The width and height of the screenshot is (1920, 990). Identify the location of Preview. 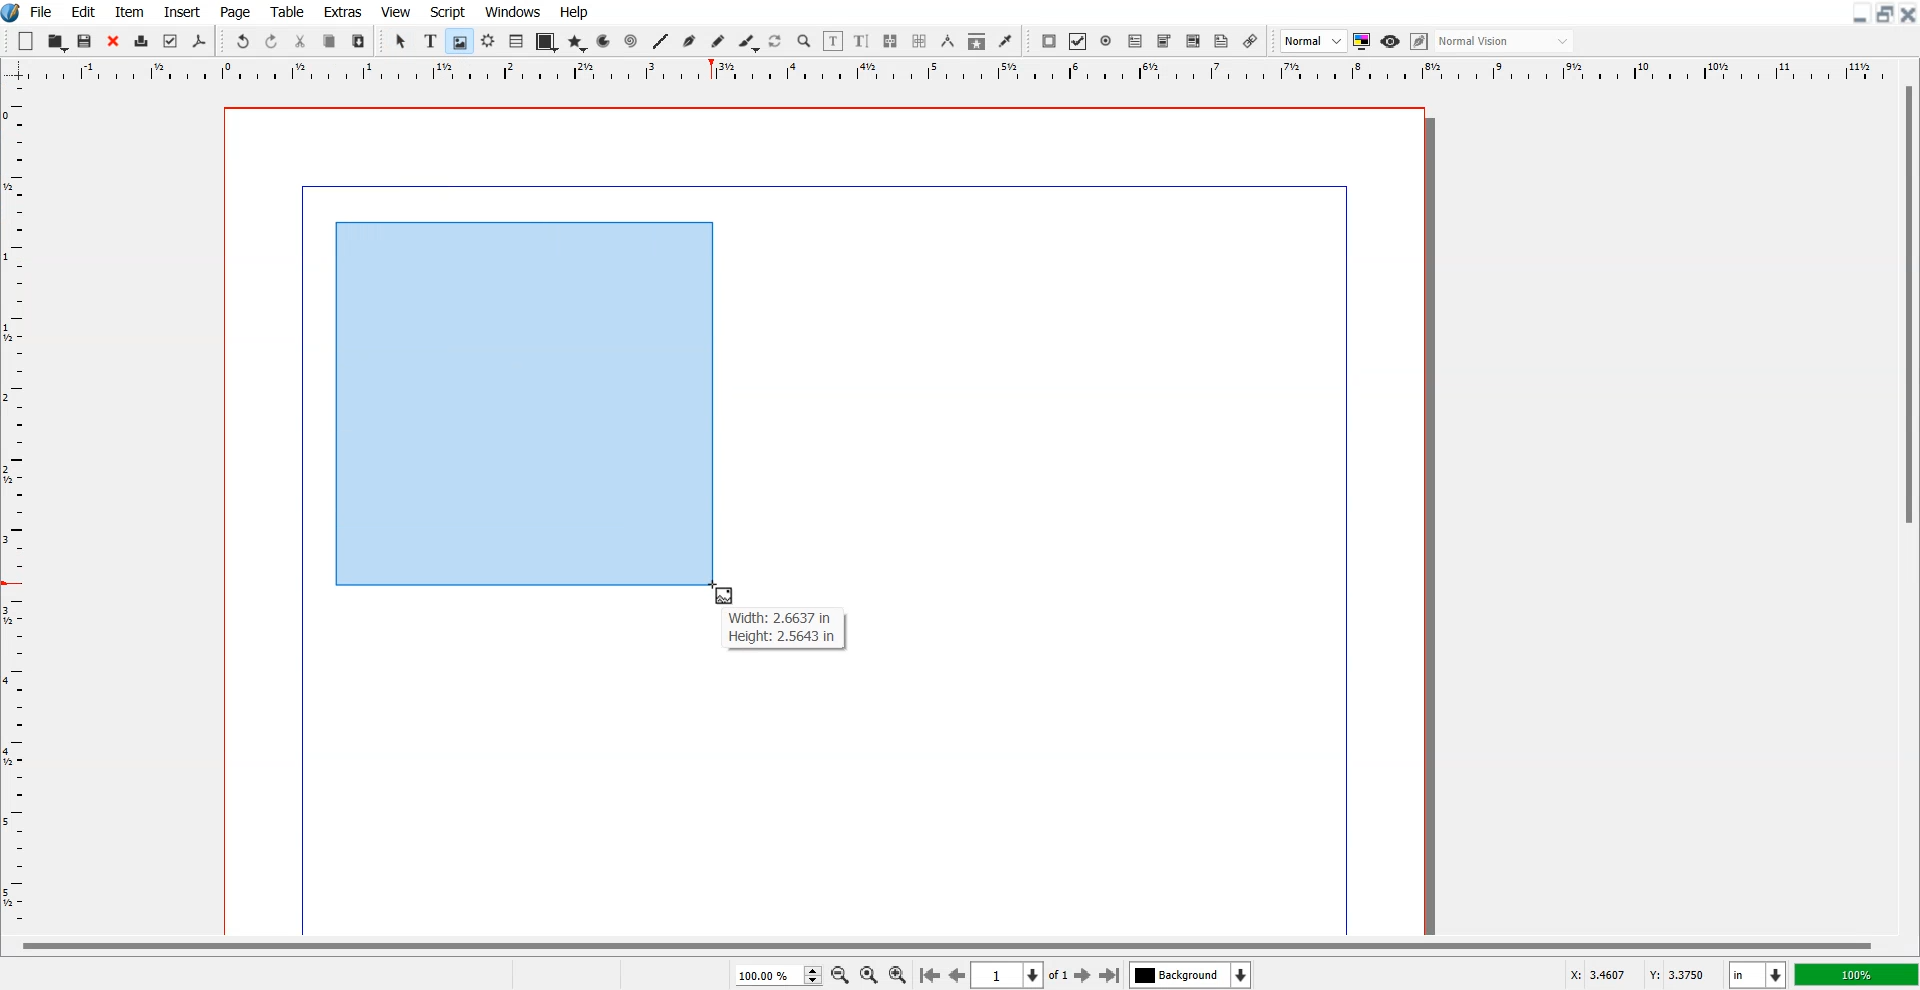
(1390, 41).